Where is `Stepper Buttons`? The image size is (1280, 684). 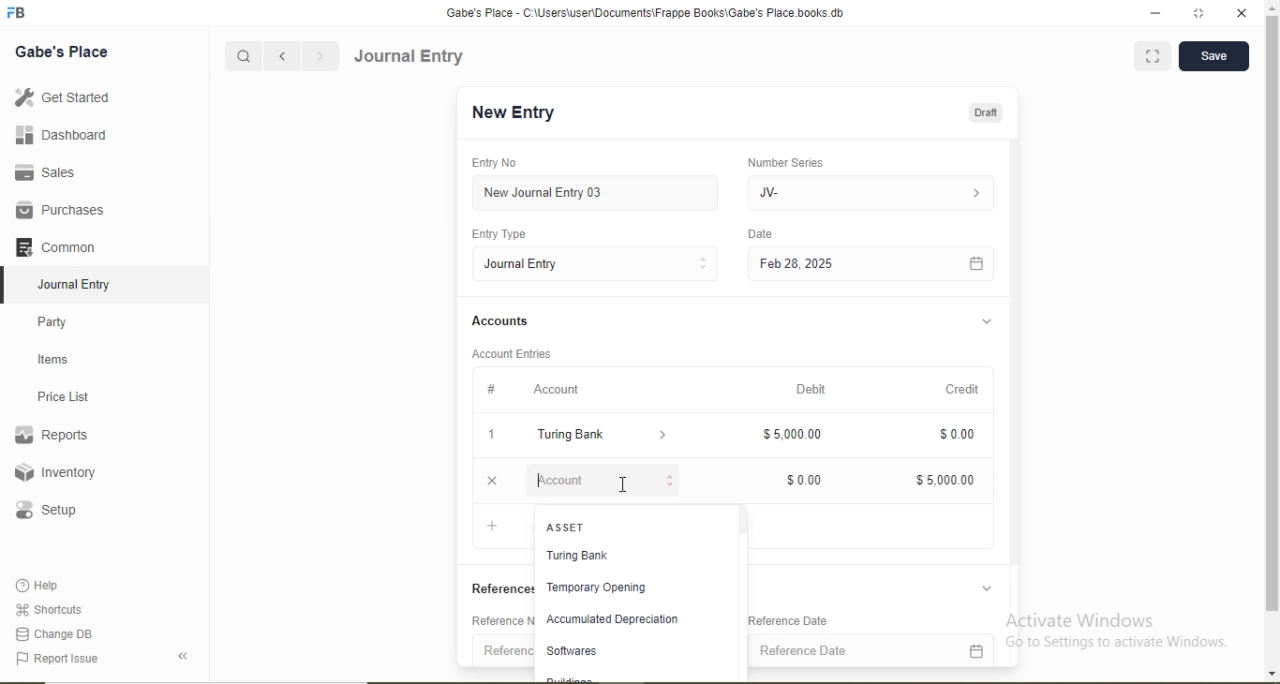 Stepper Buttons is located at coordinates (704, 264).